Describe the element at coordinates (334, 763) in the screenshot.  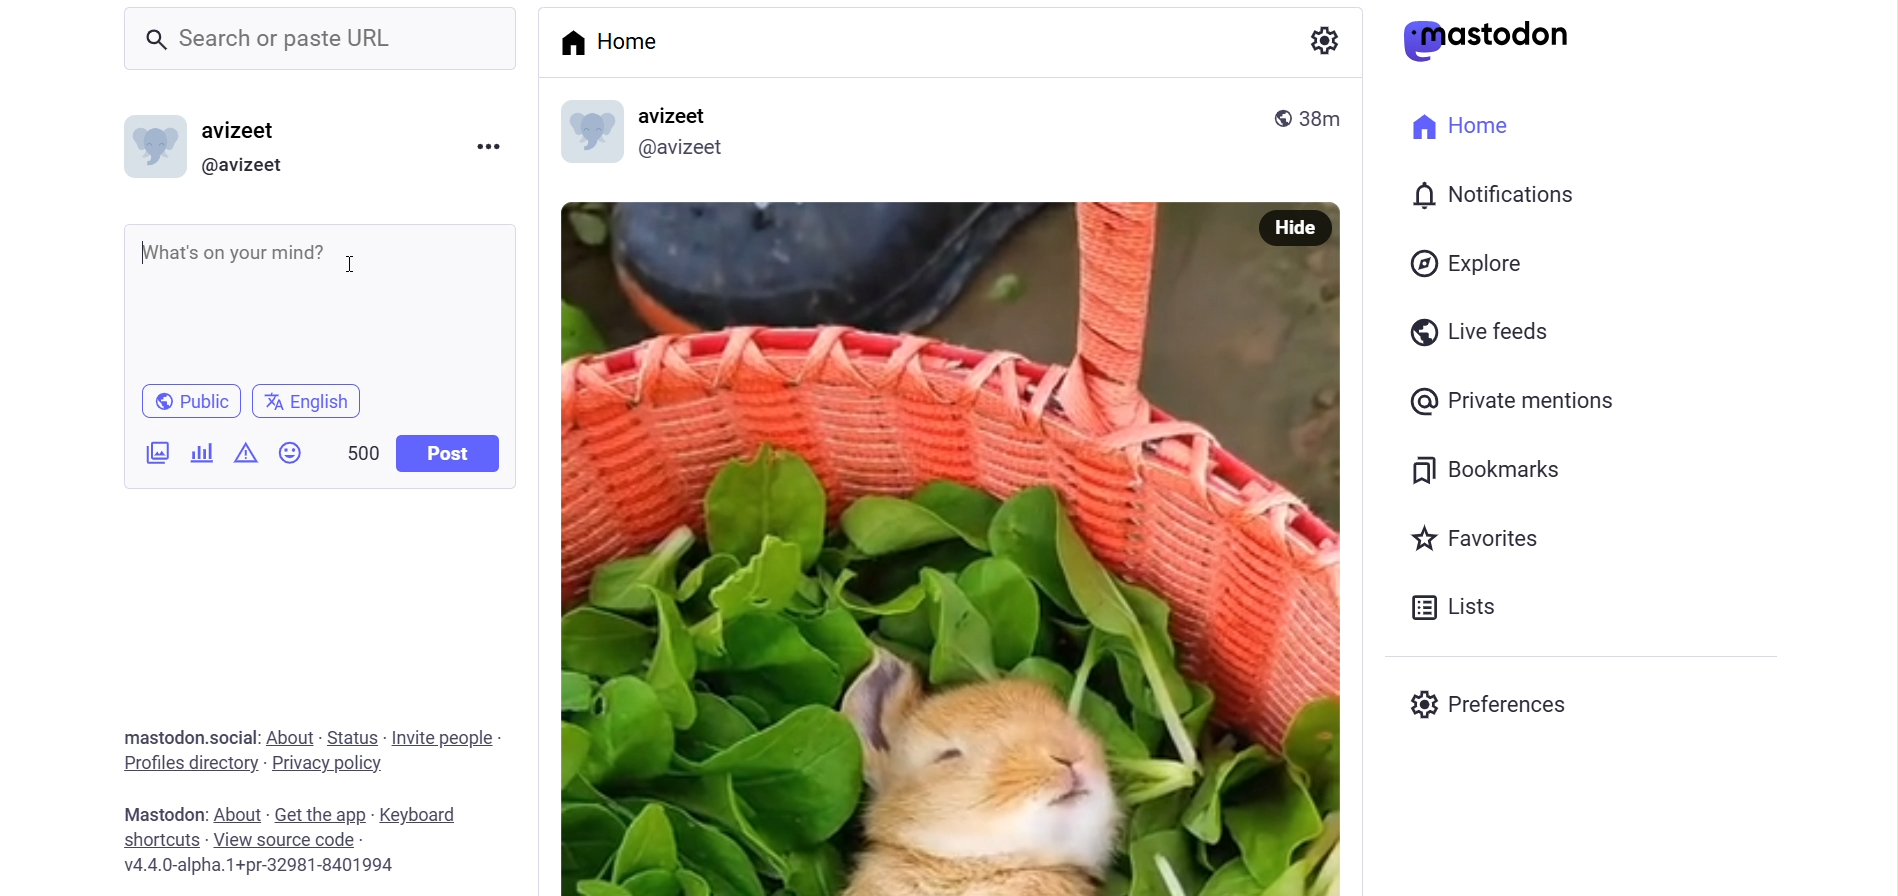
I see `Privacy policy` at that location.